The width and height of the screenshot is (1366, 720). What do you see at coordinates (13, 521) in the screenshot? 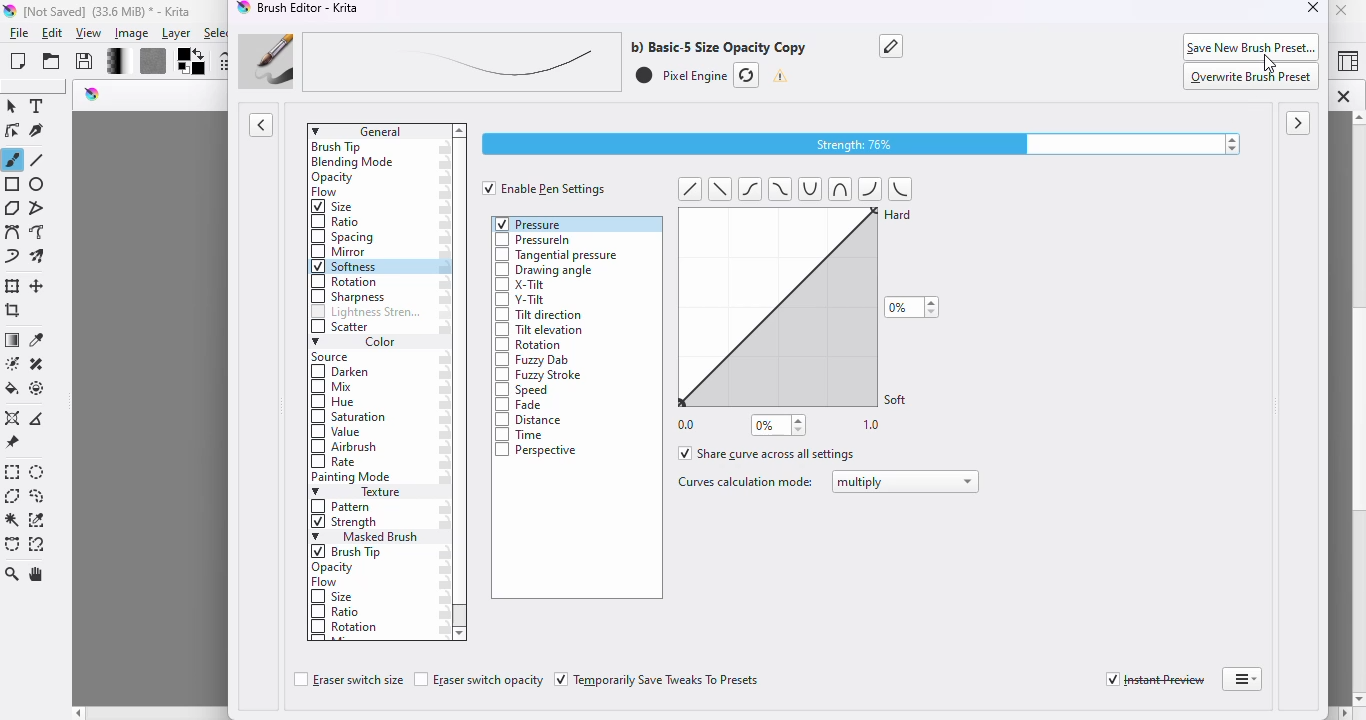
I see `contiguous selection tool` at bounding box center [13, 521].